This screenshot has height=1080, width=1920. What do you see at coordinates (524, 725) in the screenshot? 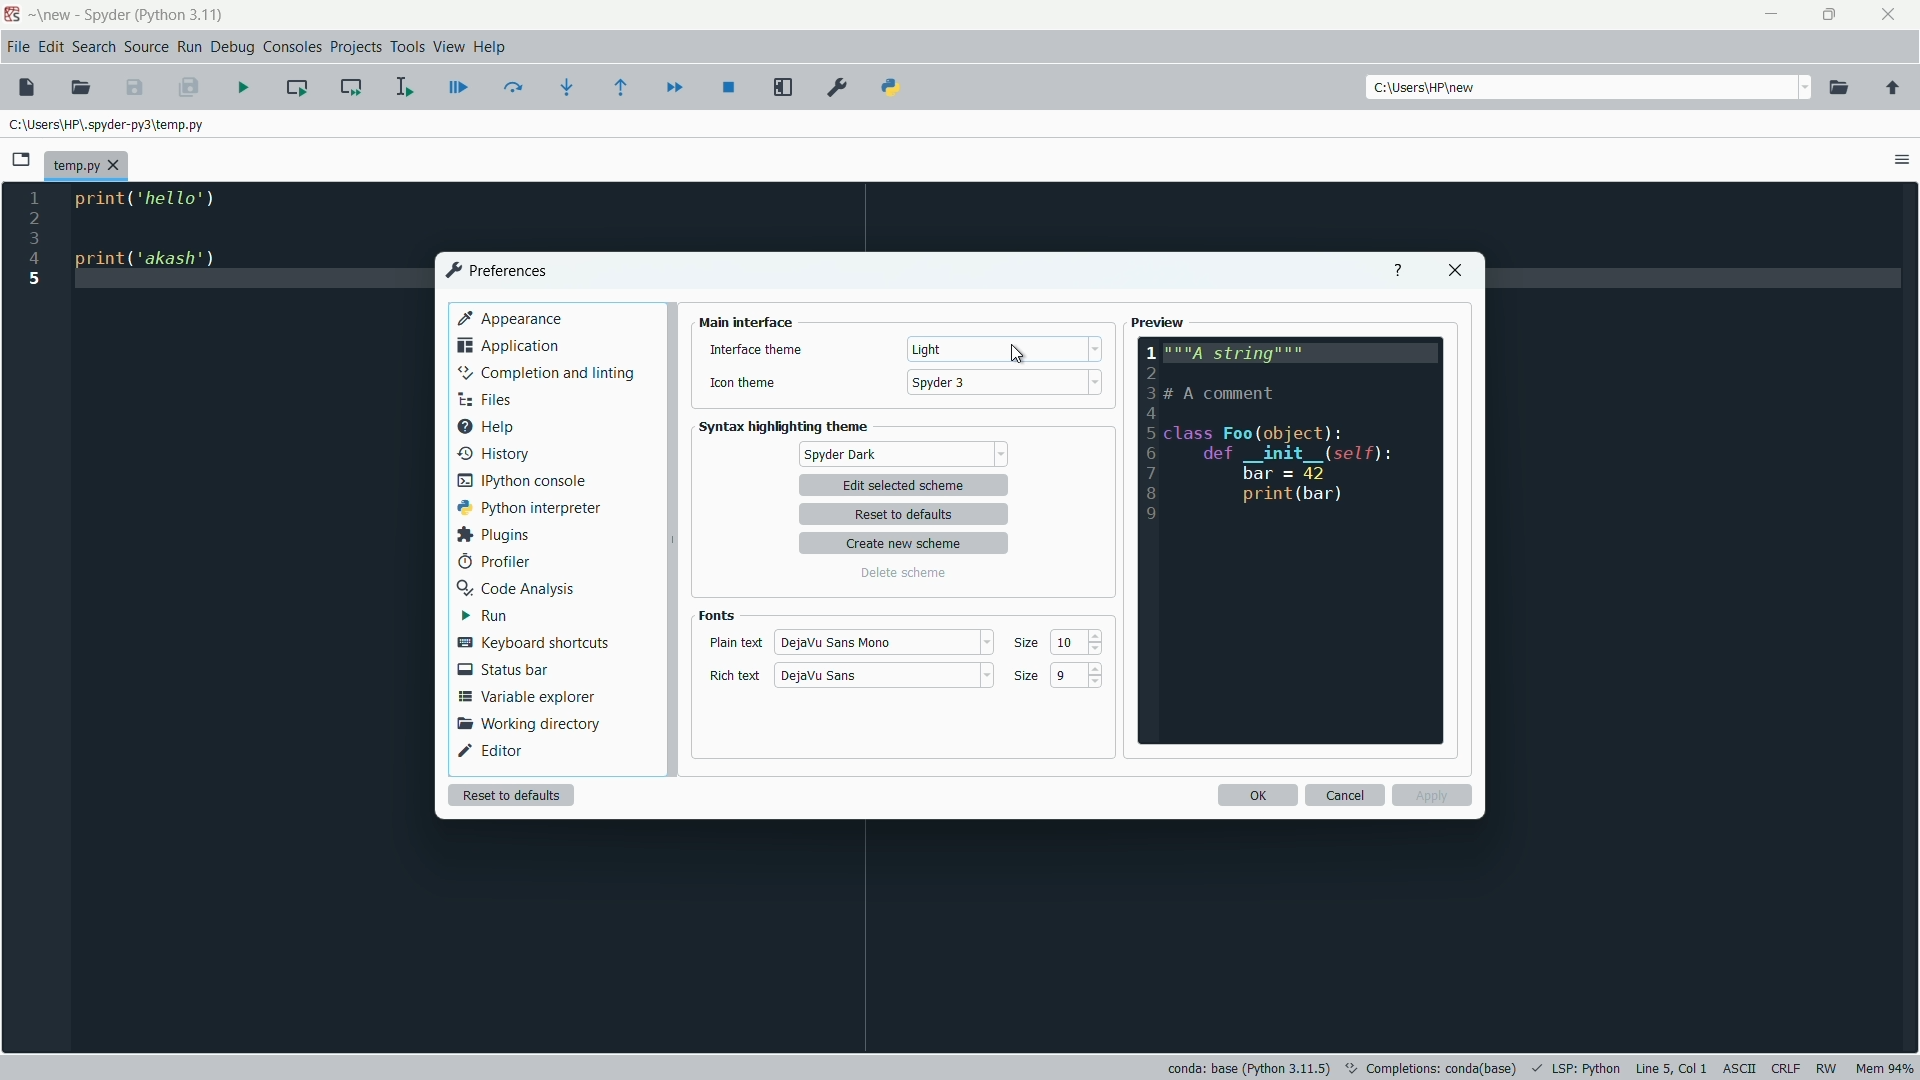
I see `working directory` at bounding box center [524, 725].